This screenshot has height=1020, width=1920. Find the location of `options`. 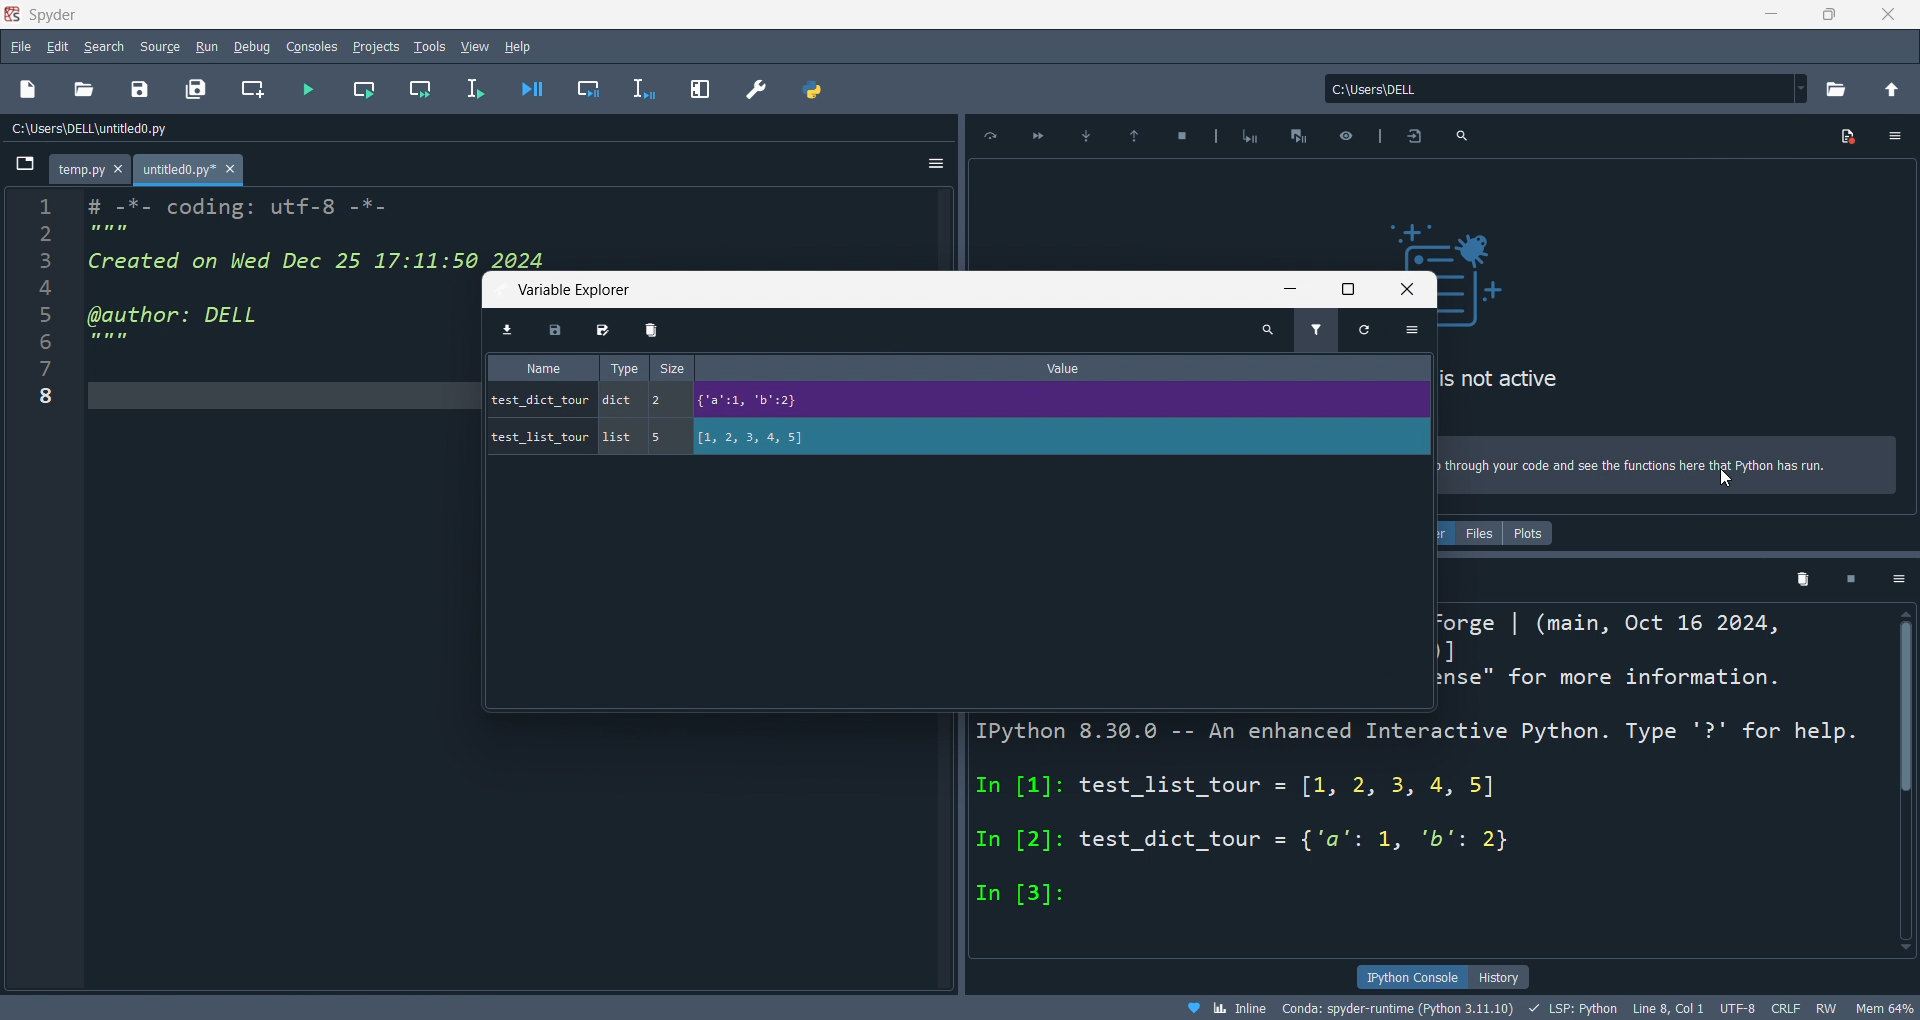

options is located at coordinates (929, 164).